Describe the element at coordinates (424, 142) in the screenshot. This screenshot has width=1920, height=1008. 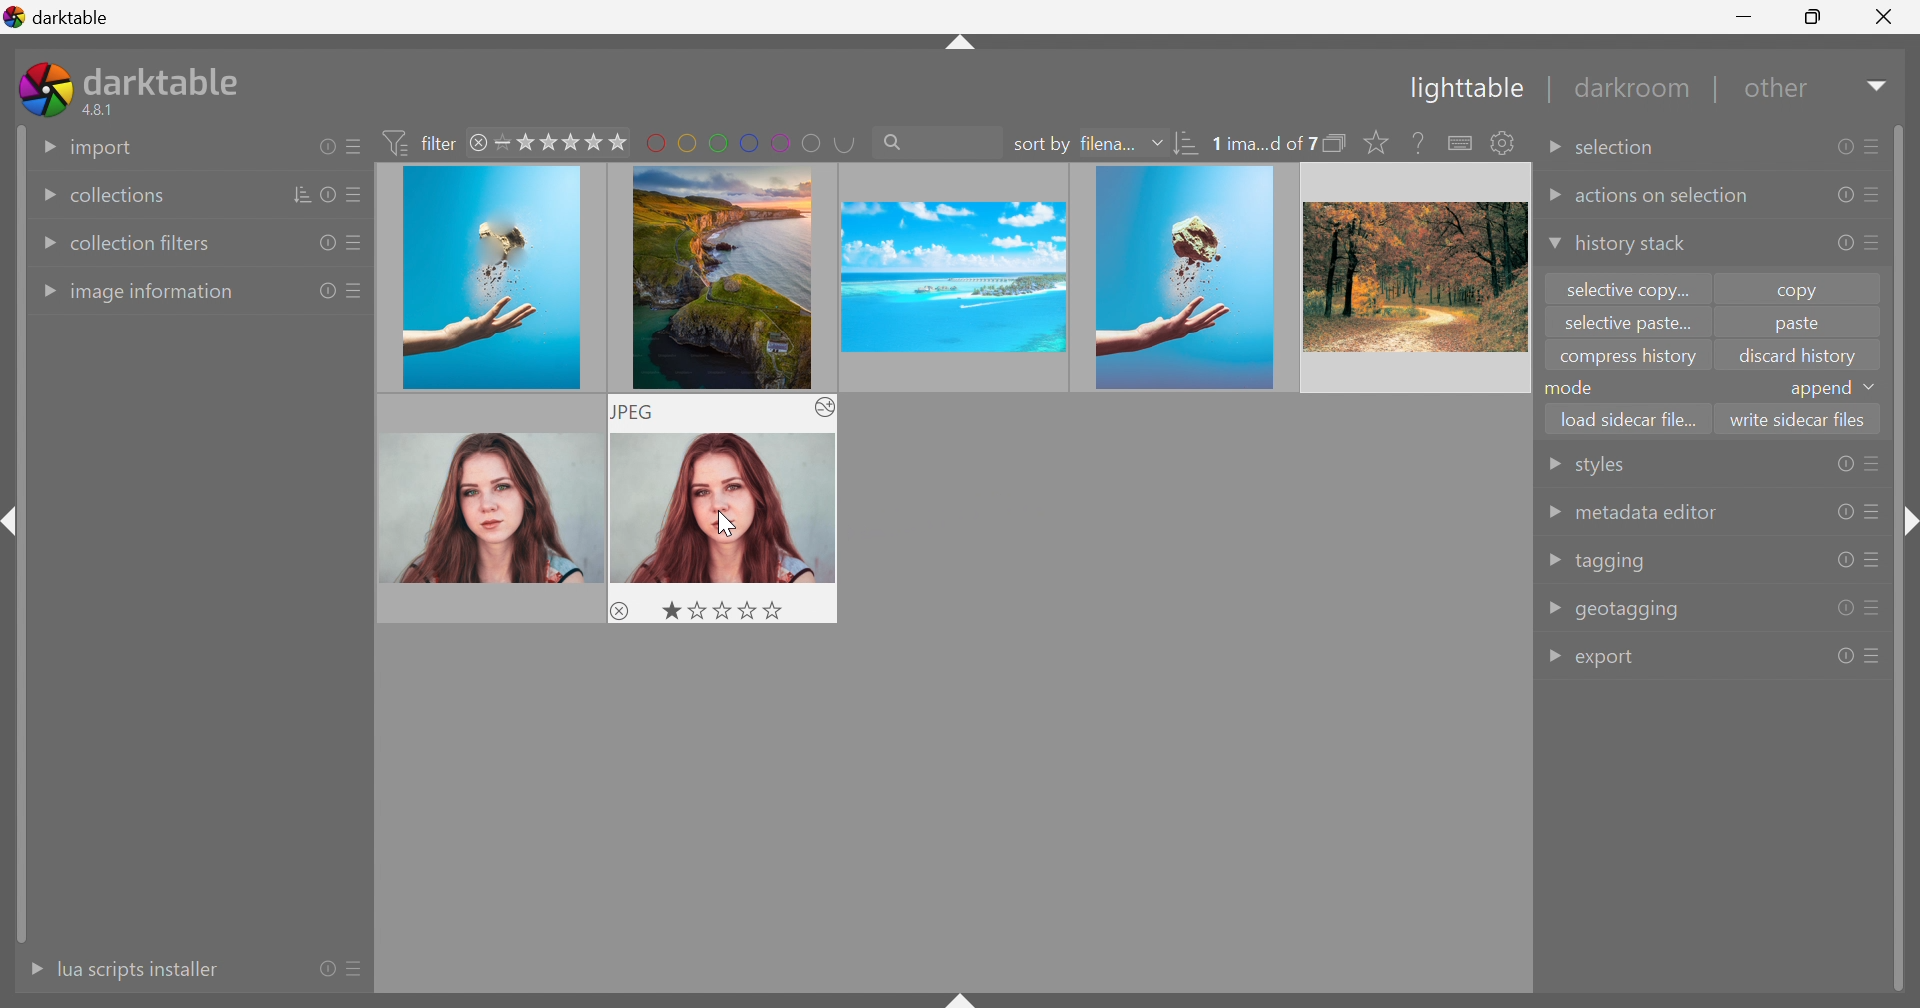
I see `filter` at that location.